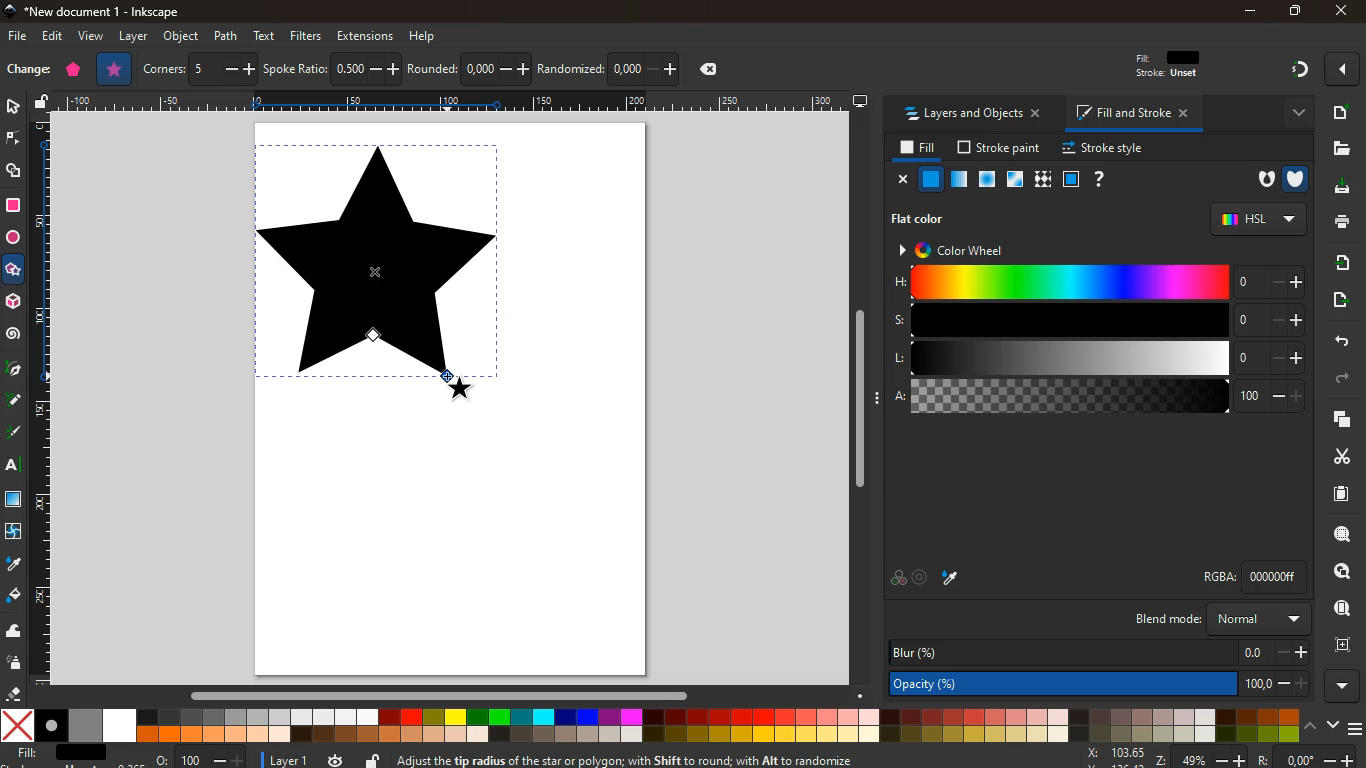 The width and height of the screenshot is (1366, 768). I want to click on search, so click(1338, 572).